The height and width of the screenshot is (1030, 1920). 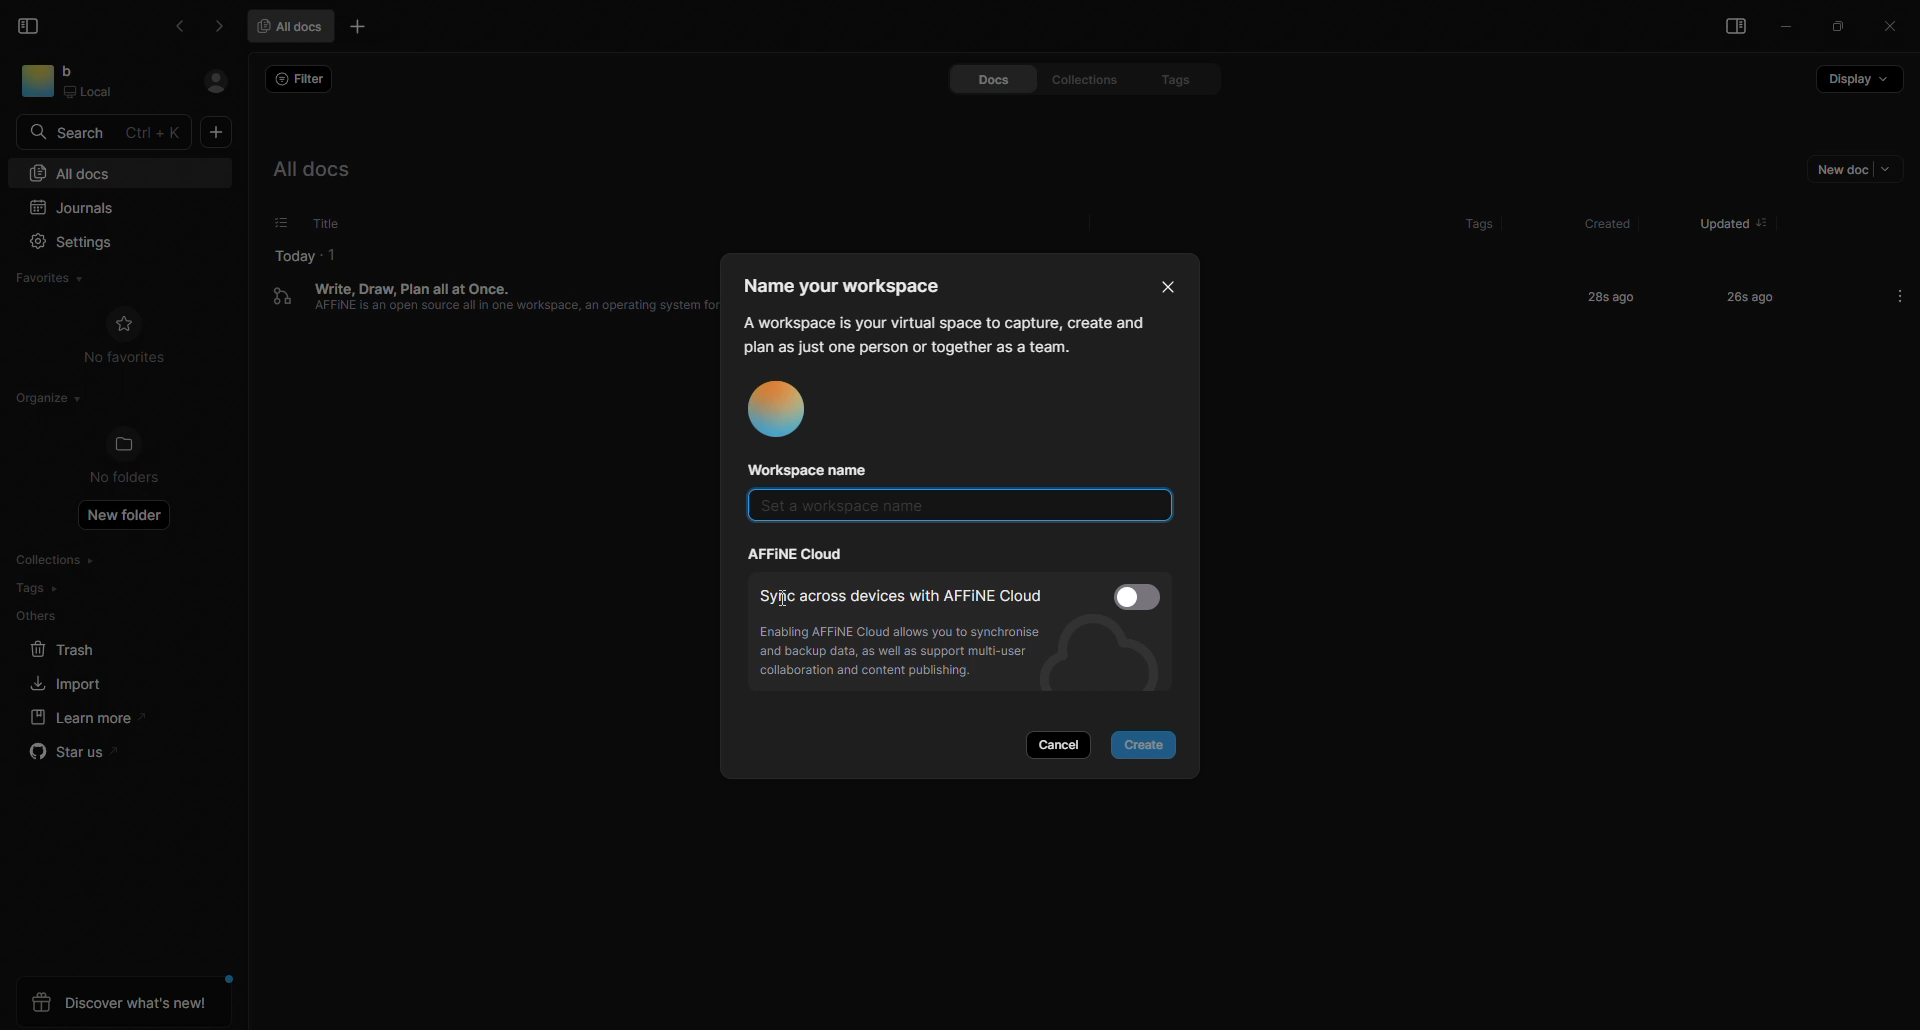 I want to click on Profile, so click(x=215, y=82).